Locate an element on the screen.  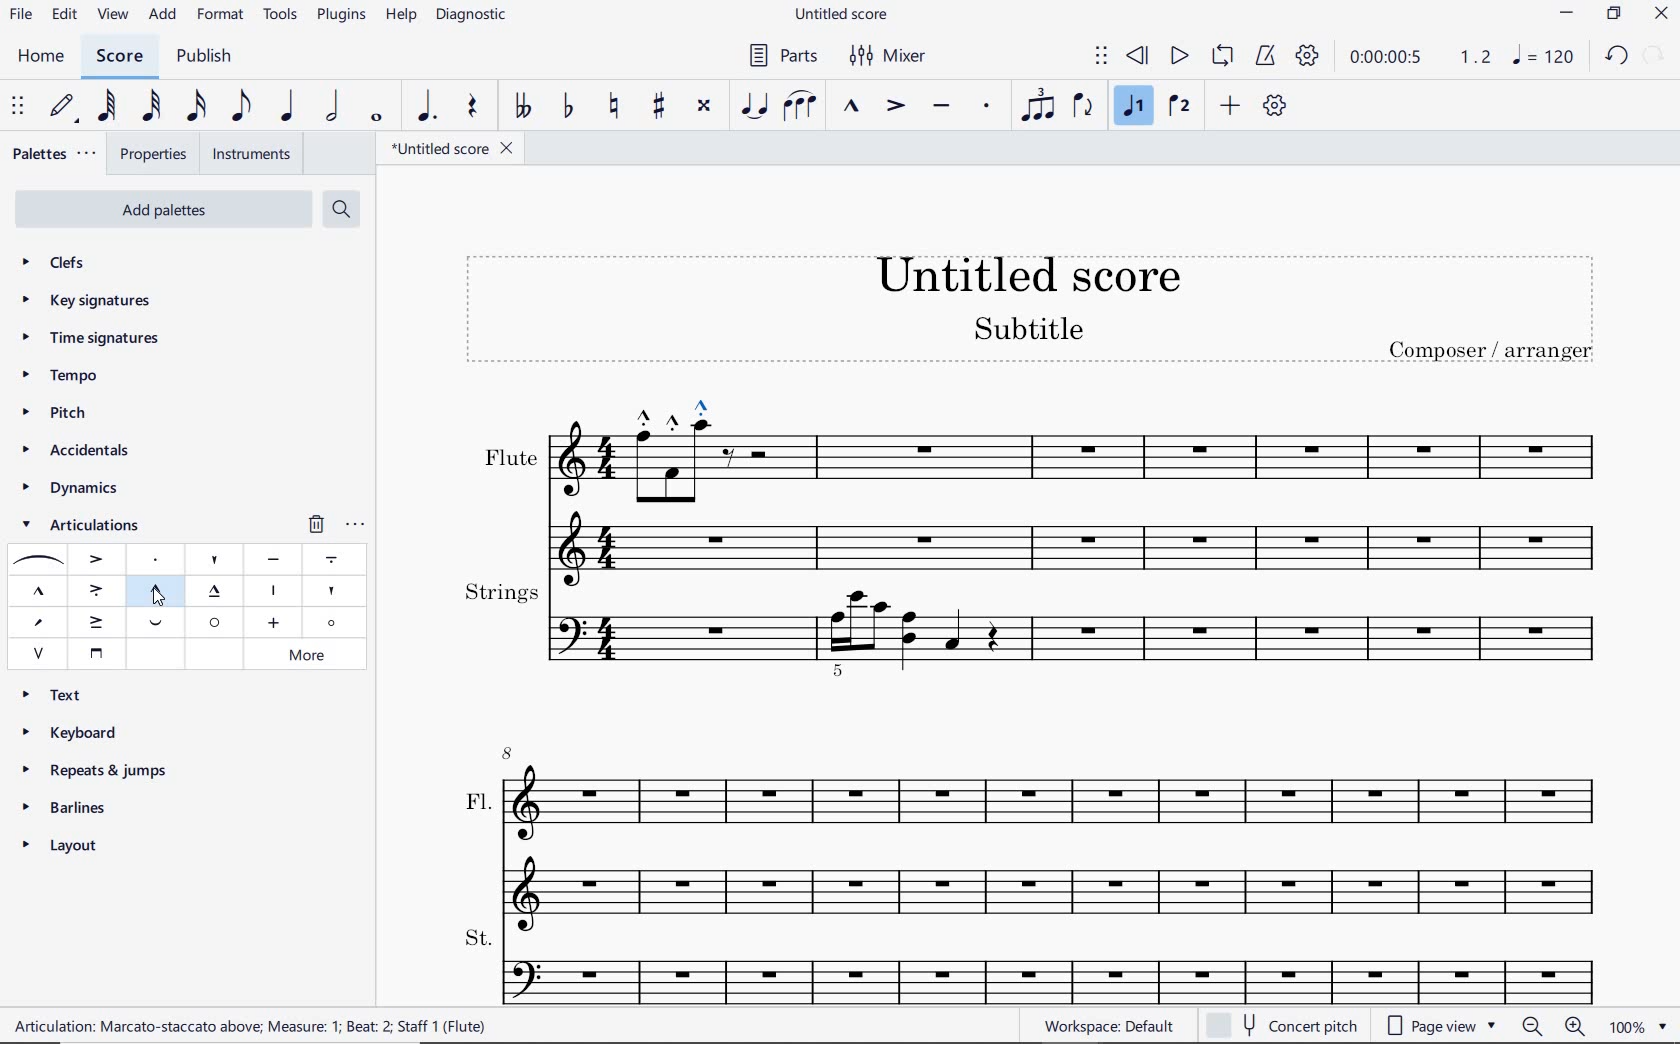
add palettes is located at coordinates (171, 208).